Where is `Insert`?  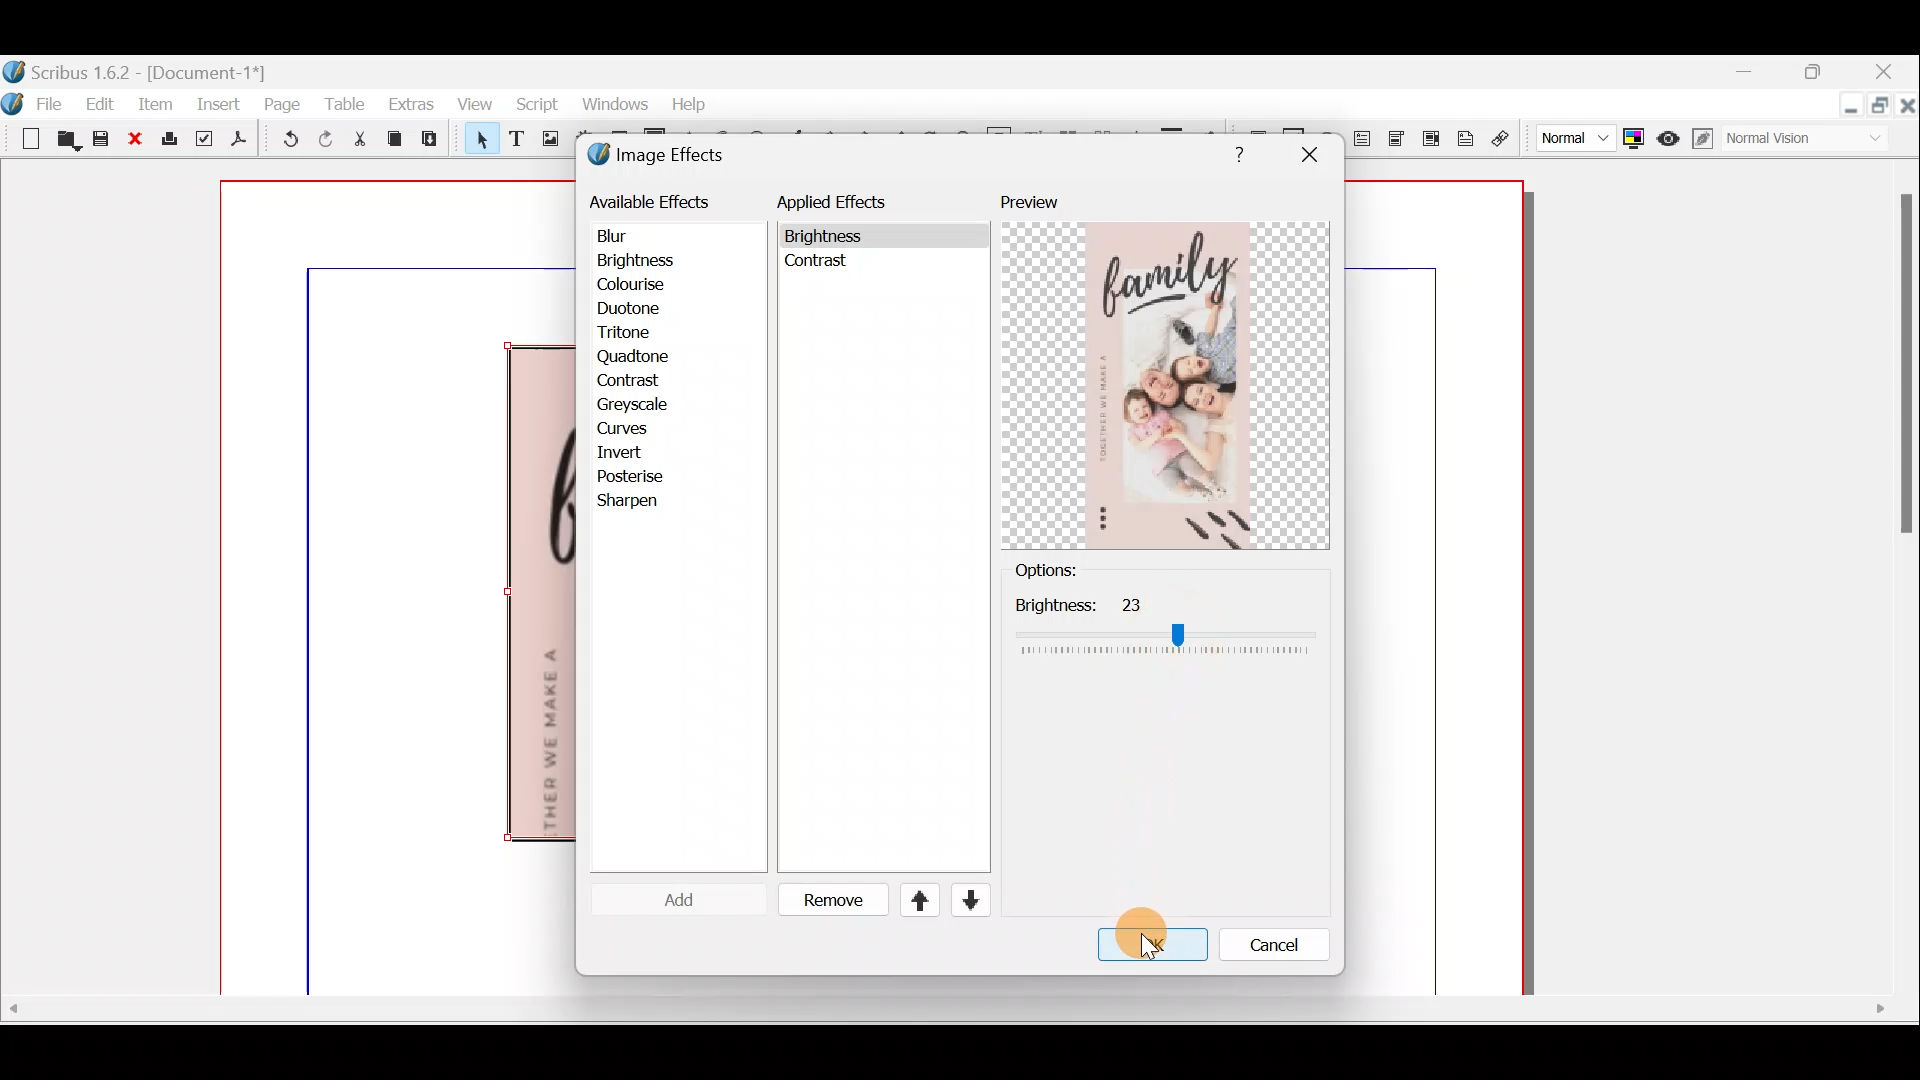
Insert is located at coordinates (220, 103).